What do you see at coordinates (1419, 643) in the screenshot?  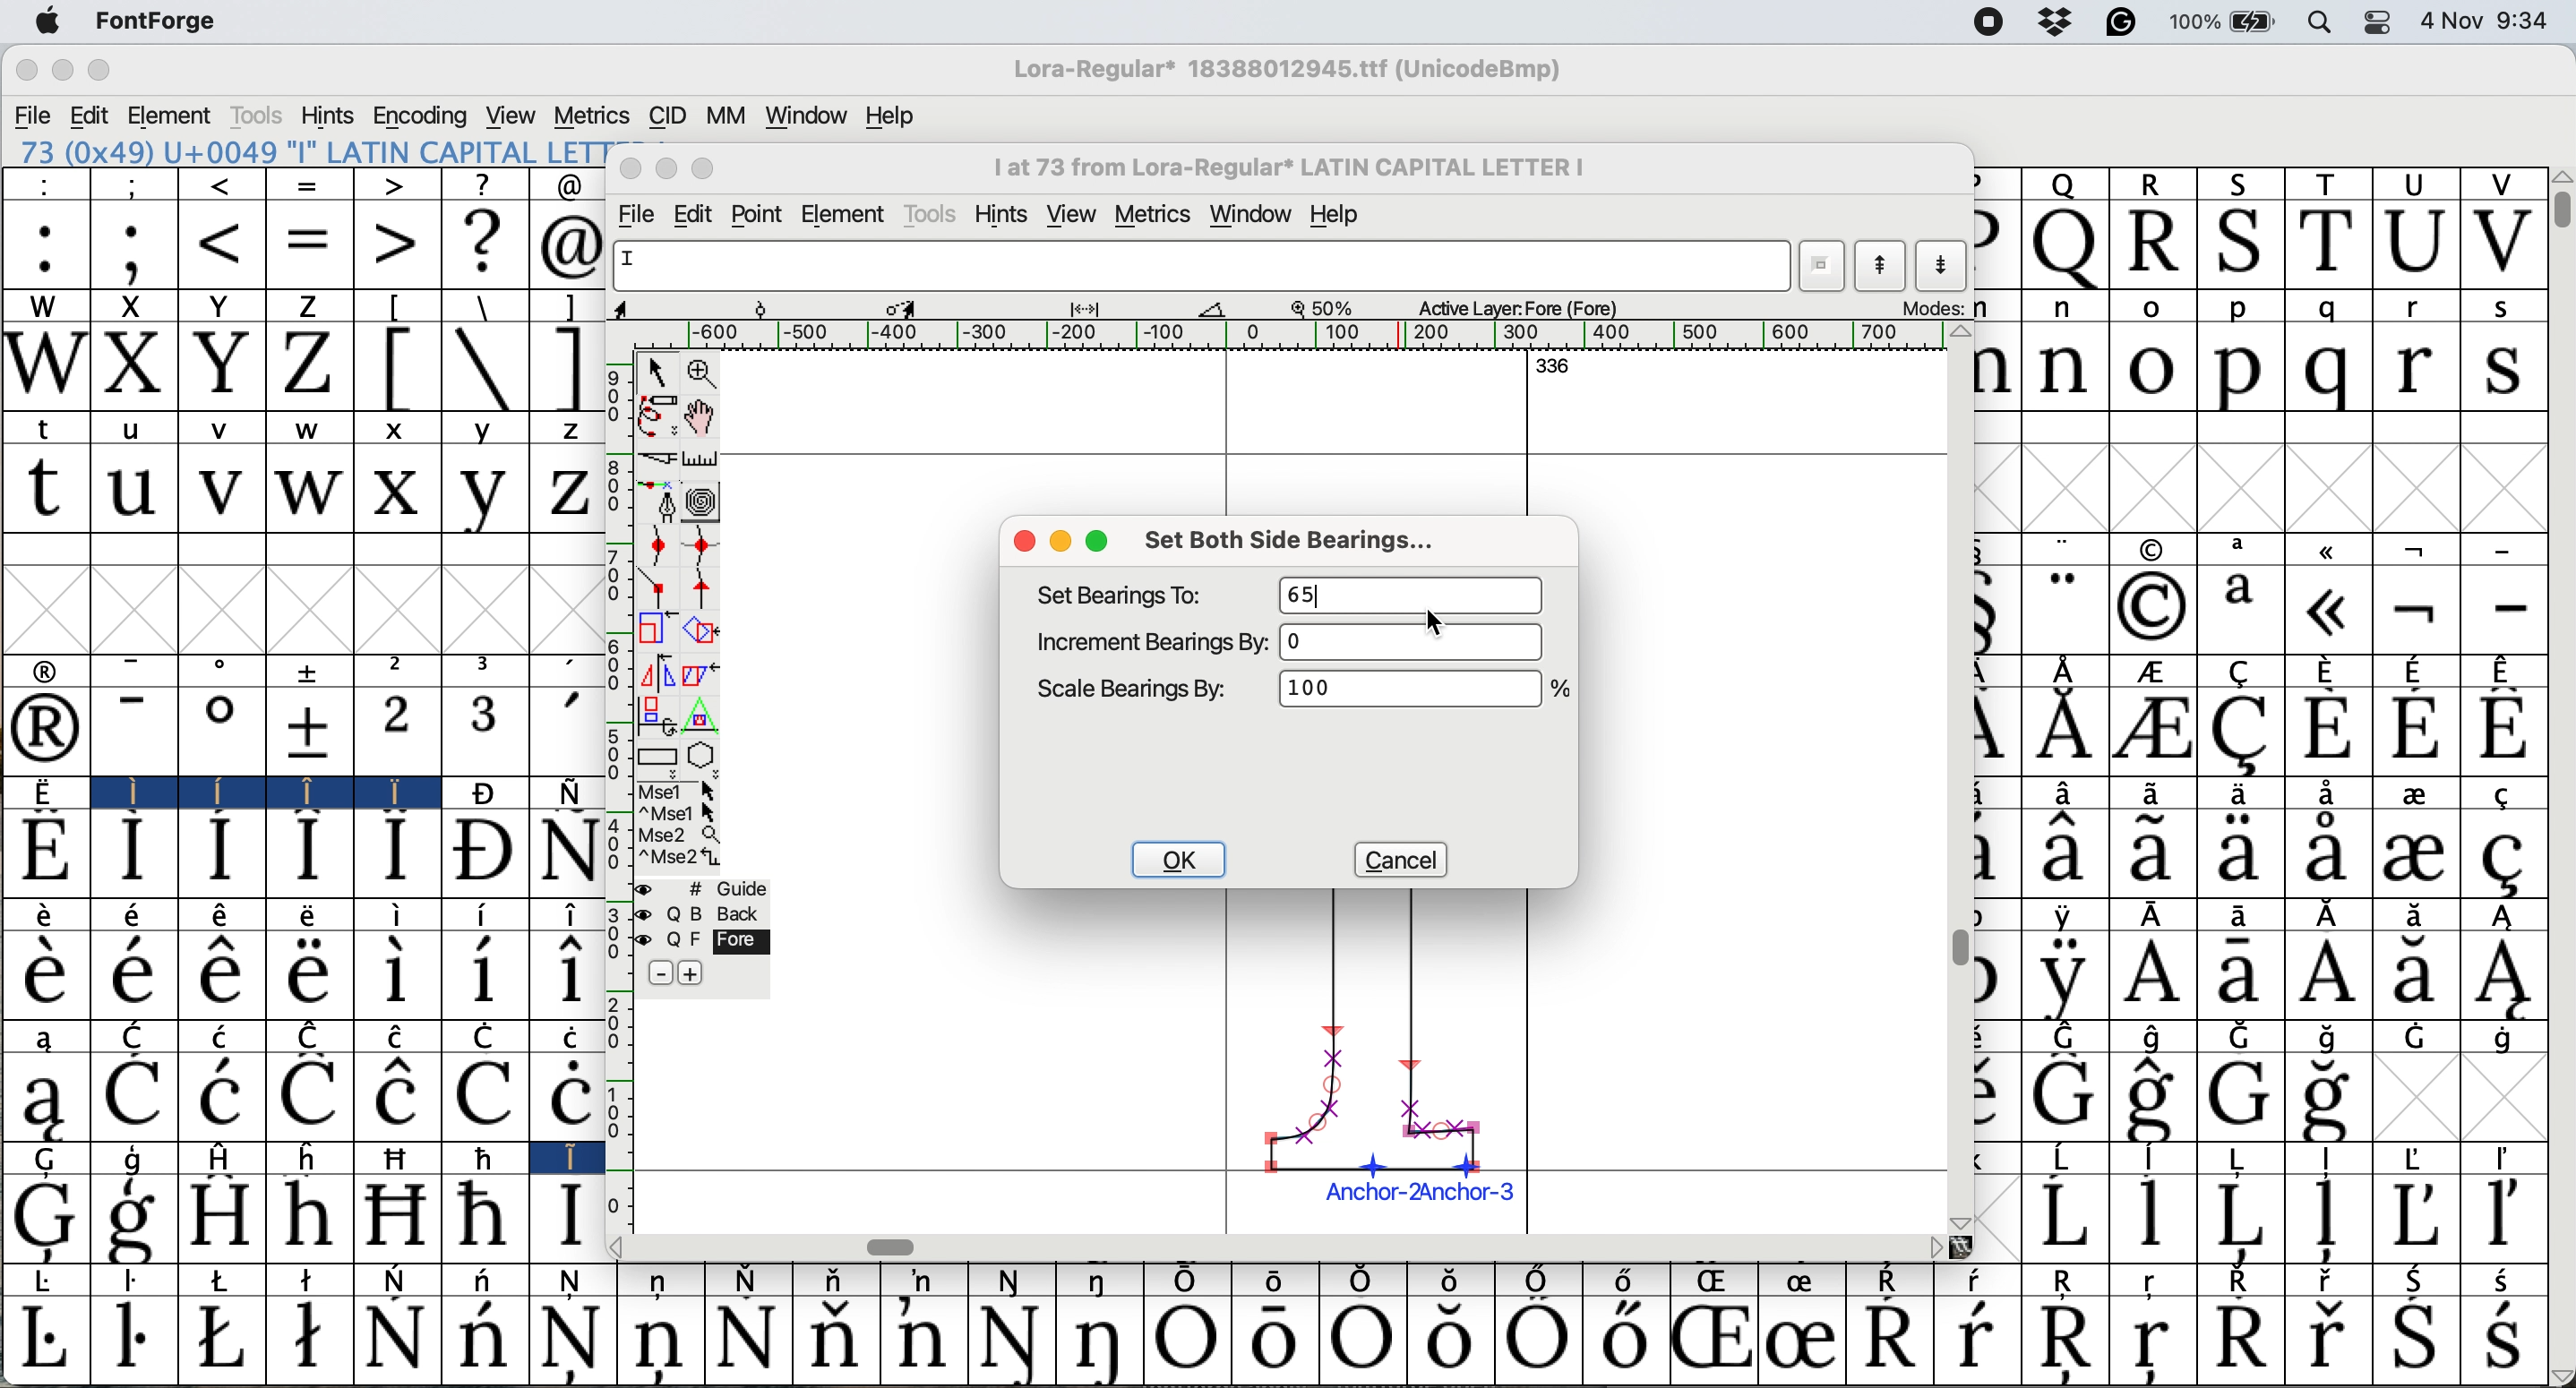 I see `0` at bounding box center [1419, 643].